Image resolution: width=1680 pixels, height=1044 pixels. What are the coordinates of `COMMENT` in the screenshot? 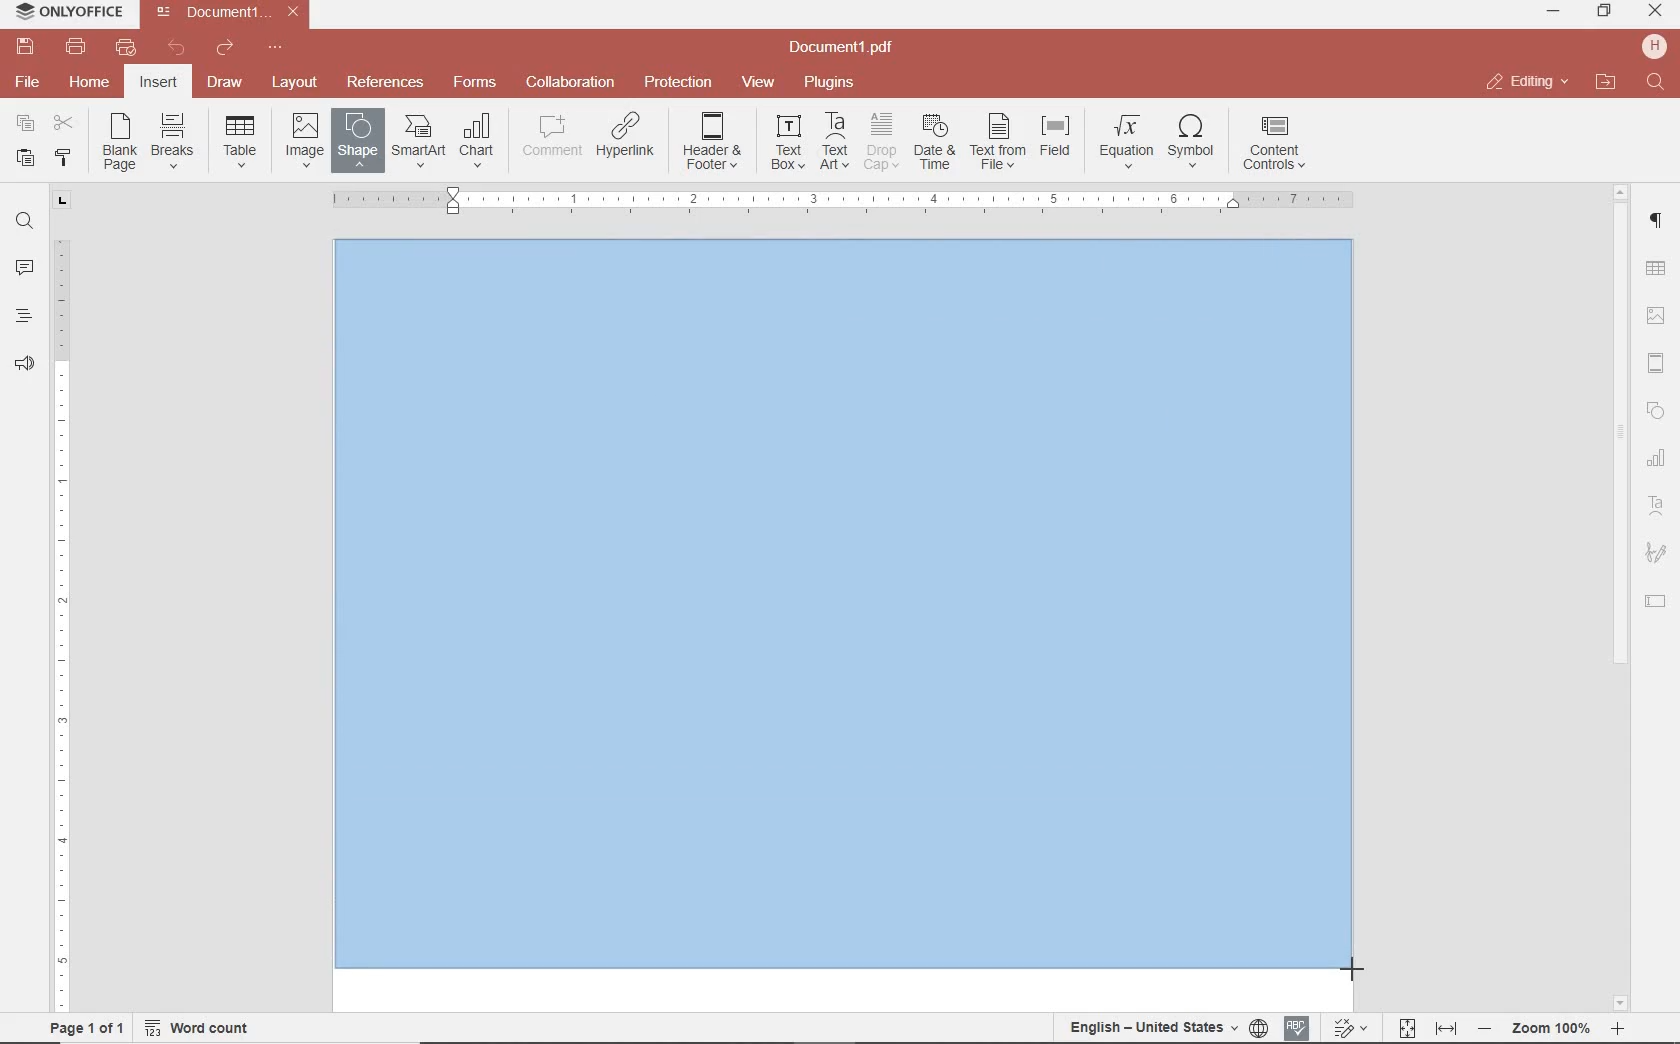 It's located at (554, 136).